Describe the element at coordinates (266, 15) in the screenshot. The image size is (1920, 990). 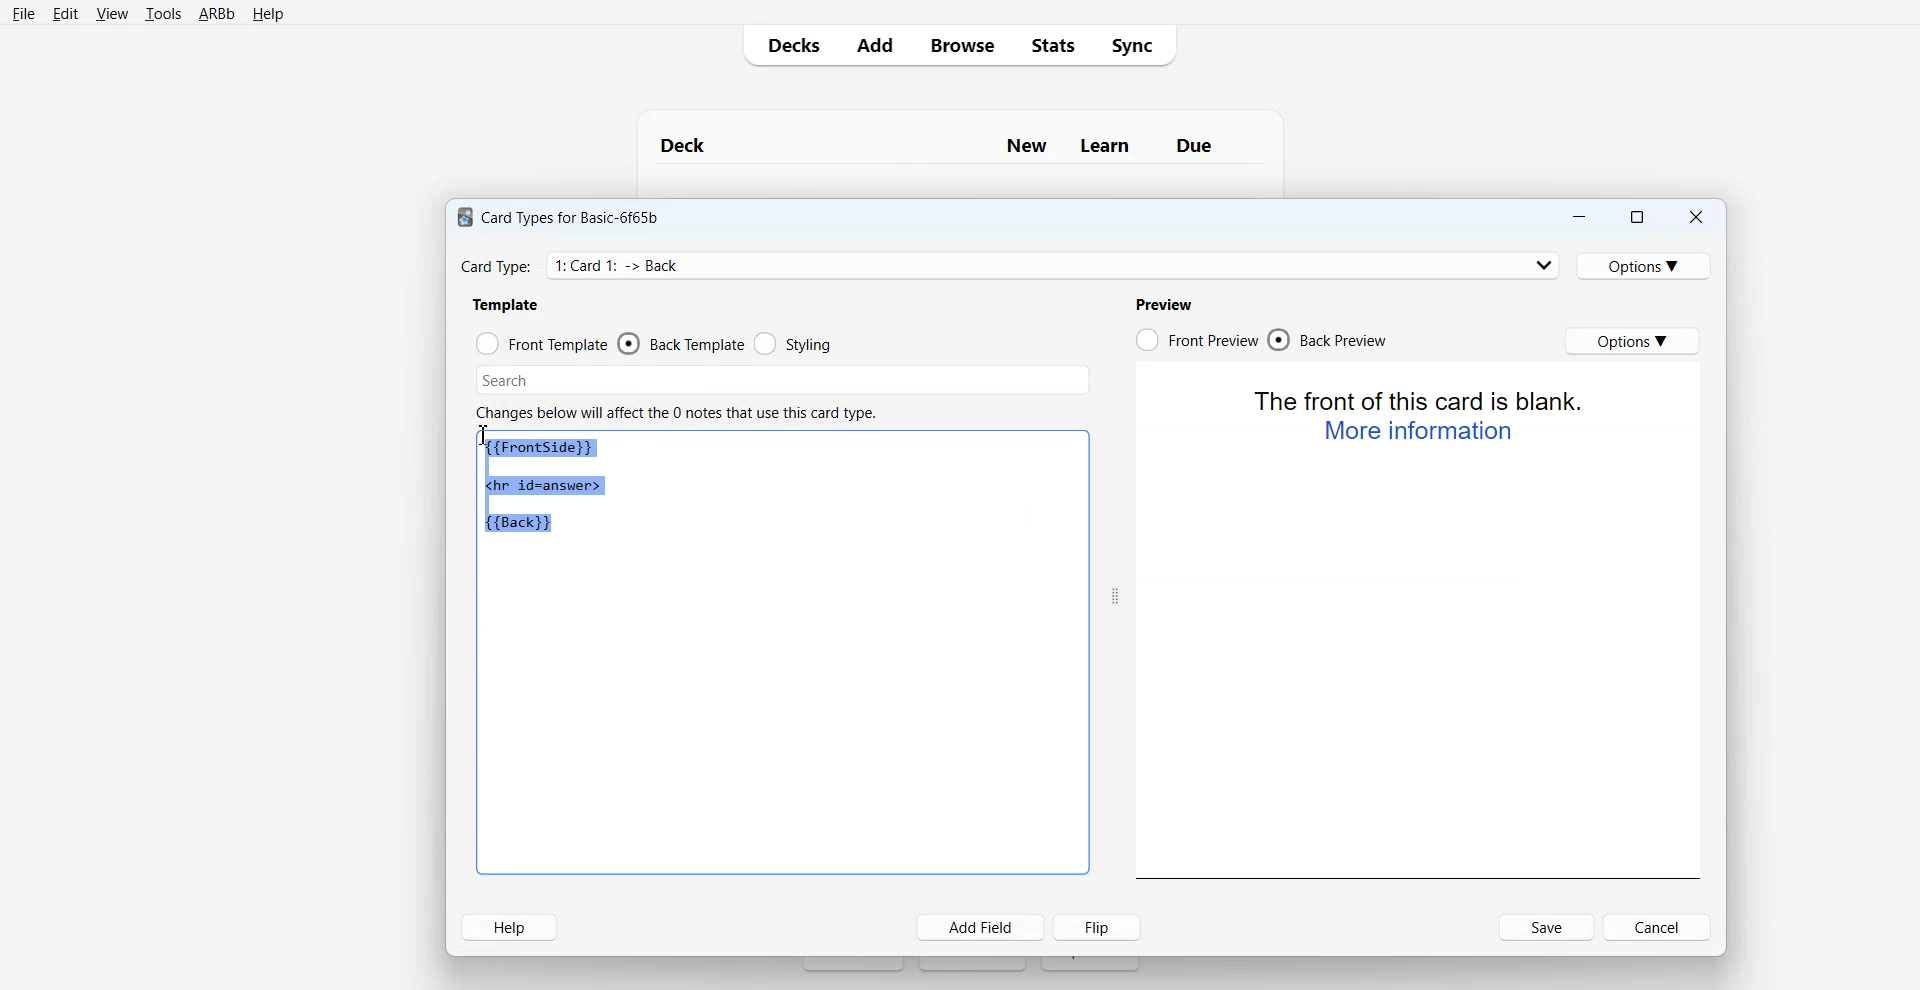
I see `Help` at that location.